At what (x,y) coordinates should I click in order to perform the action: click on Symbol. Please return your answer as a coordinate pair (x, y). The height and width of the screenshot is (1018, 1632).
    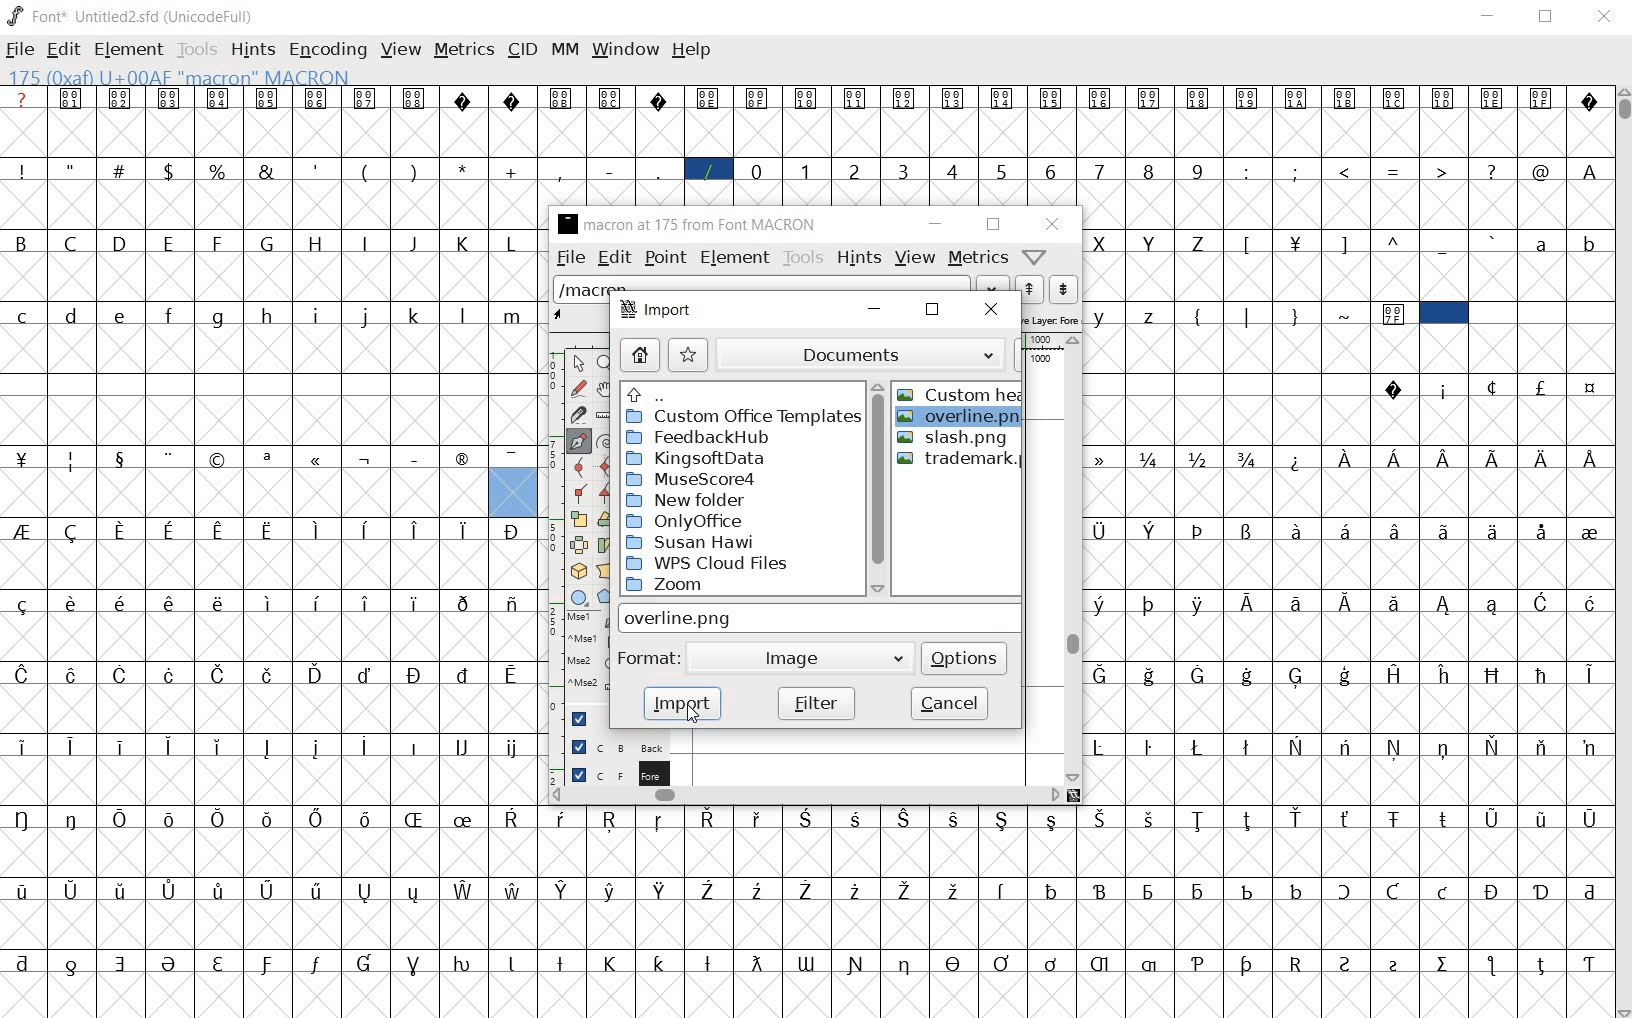
    Looking at the image, I should click on (708, 98).